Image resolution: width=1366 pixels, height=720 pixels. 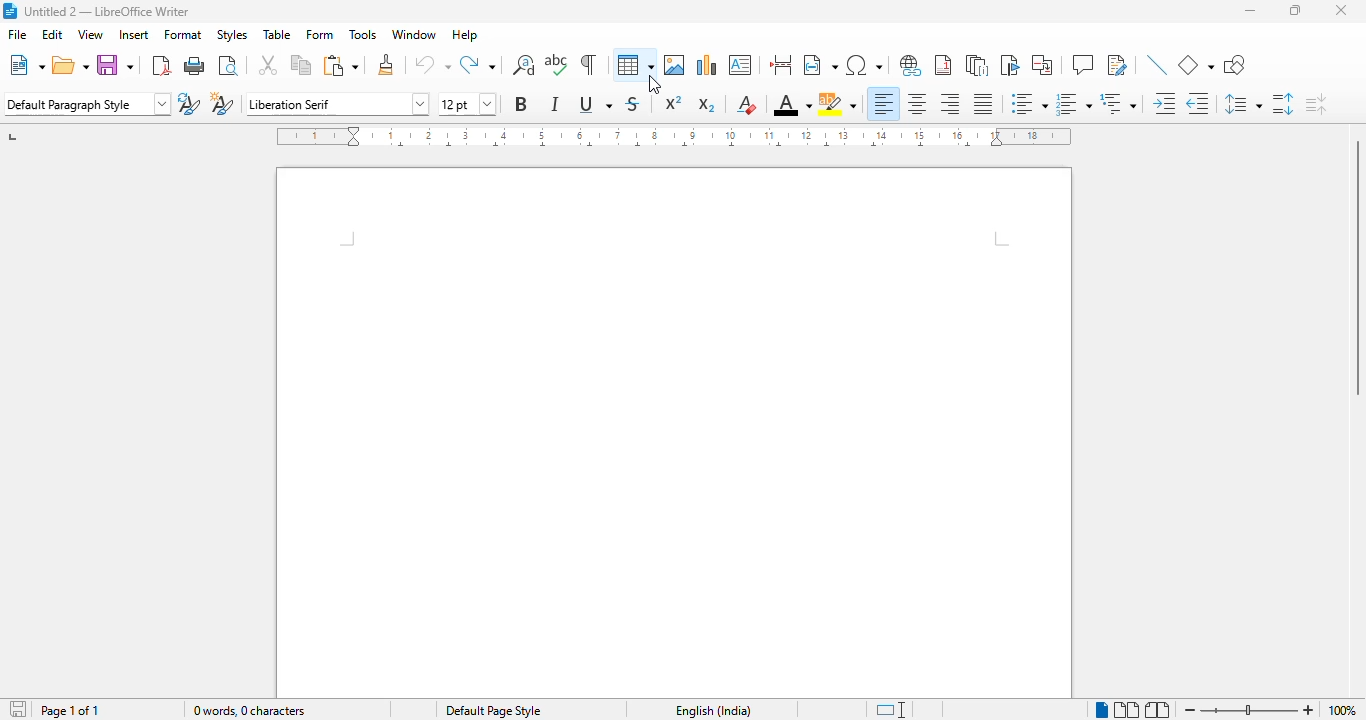 I want to click on increase paragraph spacing, so click(x=1284, y=104).